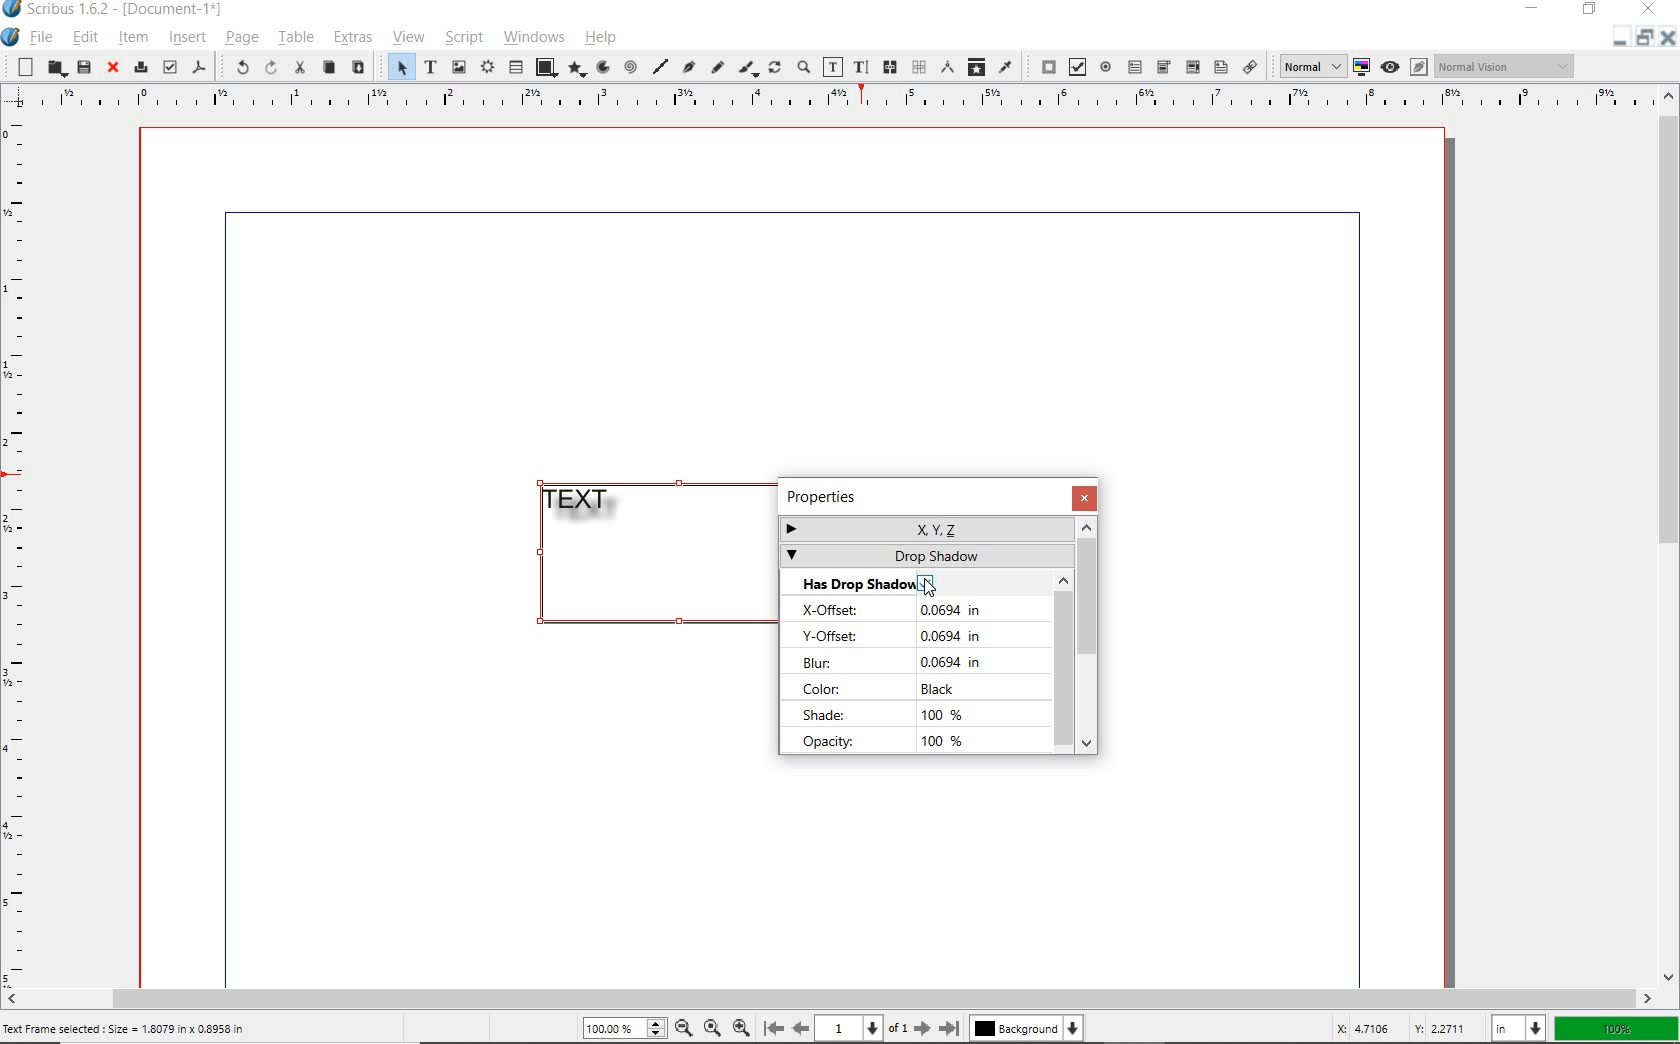 Image resolution: width=1680 pixels, height=1044 pixels. I want to click on 1 of 1, so click(865, 1029).